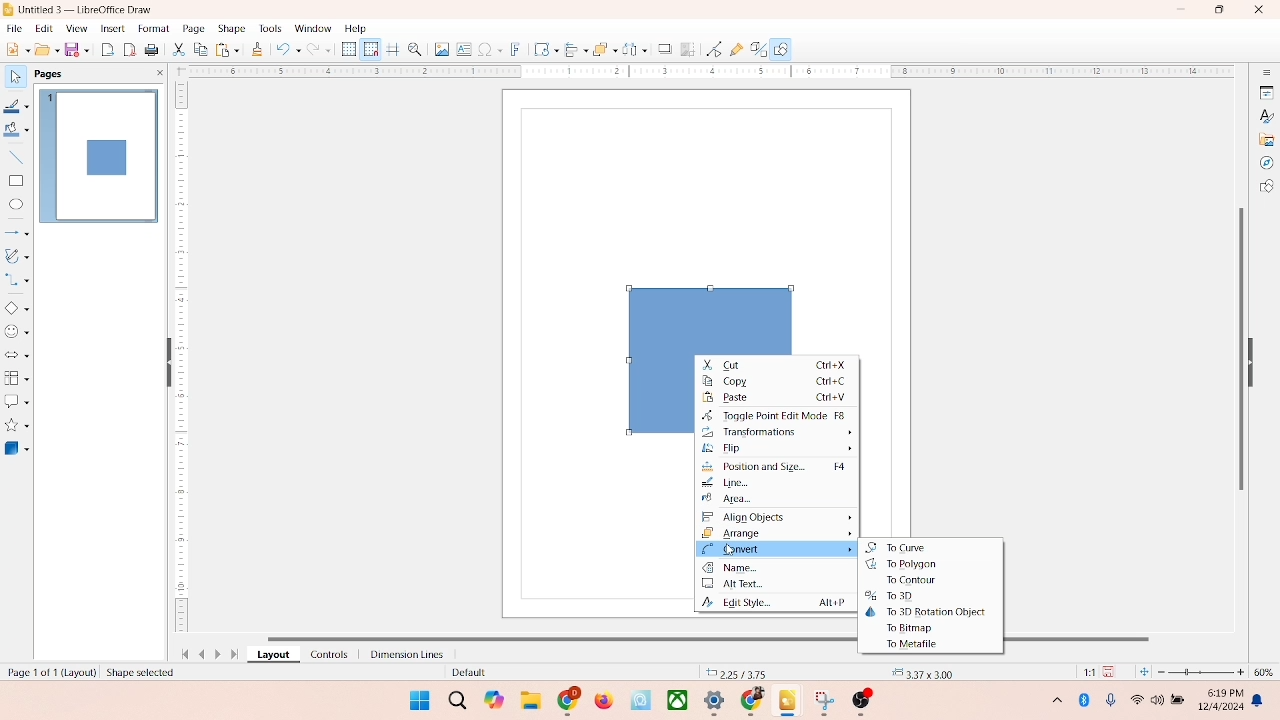  What do you see at coordinates (898, 546) in the screenshot?
I see `to curve` at bounding box center [898, 546].